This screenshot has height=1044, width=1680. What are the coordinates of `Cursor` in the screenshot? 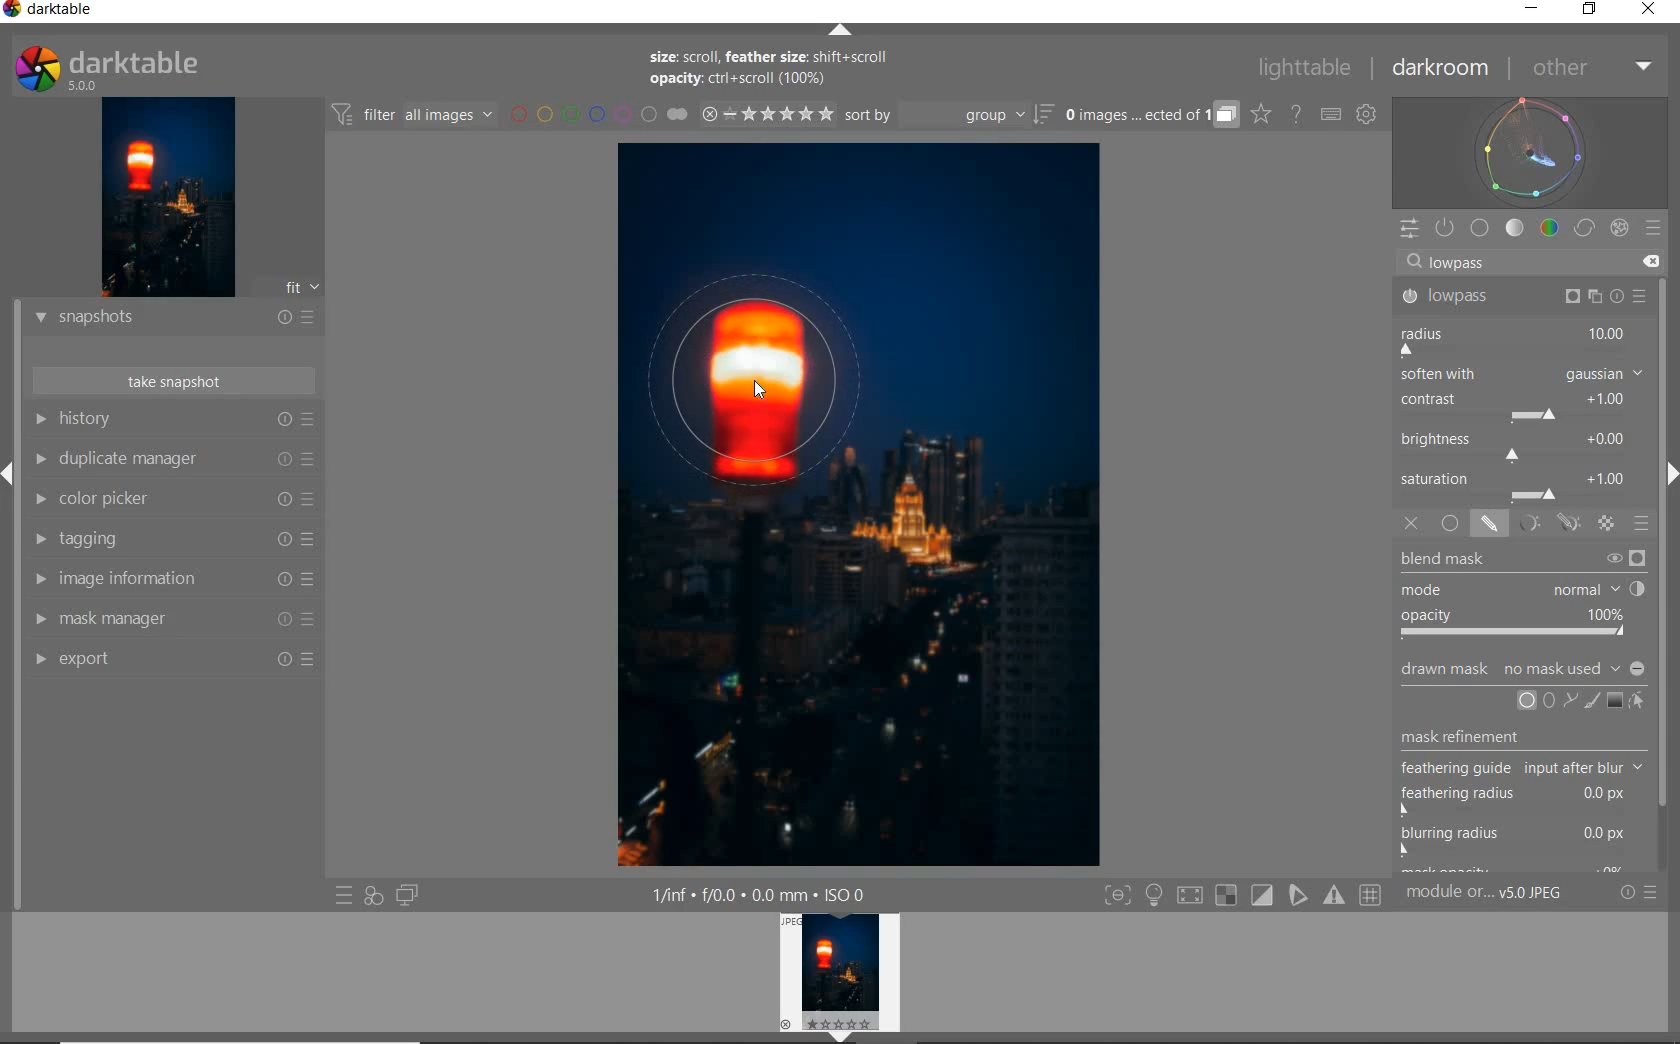 It's located at (756, 386).